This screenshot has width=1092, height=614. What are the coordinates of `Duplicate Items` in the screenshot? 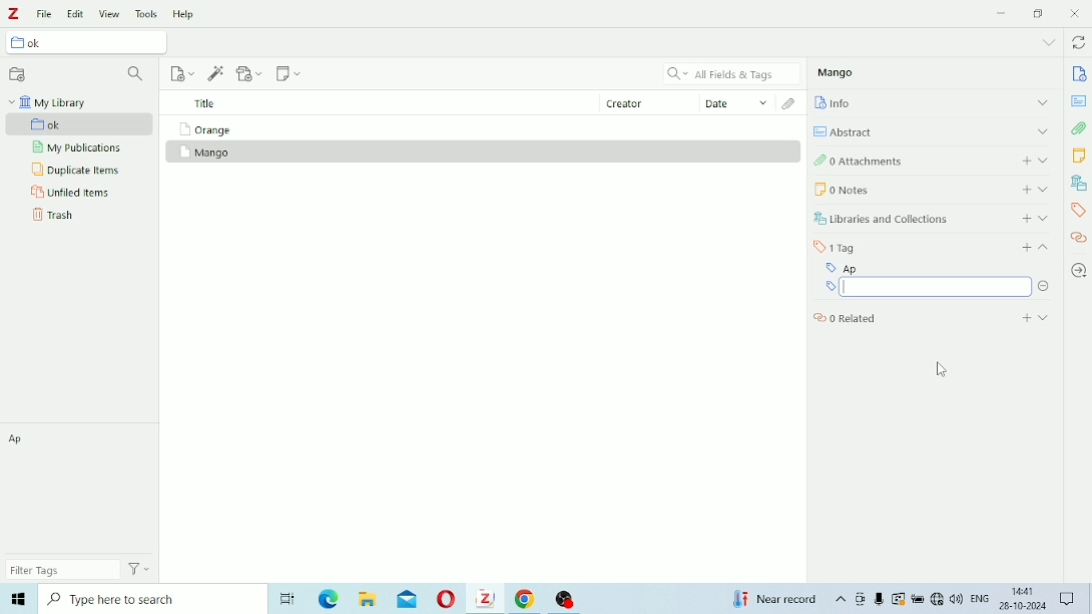 It's located at (75, 170).